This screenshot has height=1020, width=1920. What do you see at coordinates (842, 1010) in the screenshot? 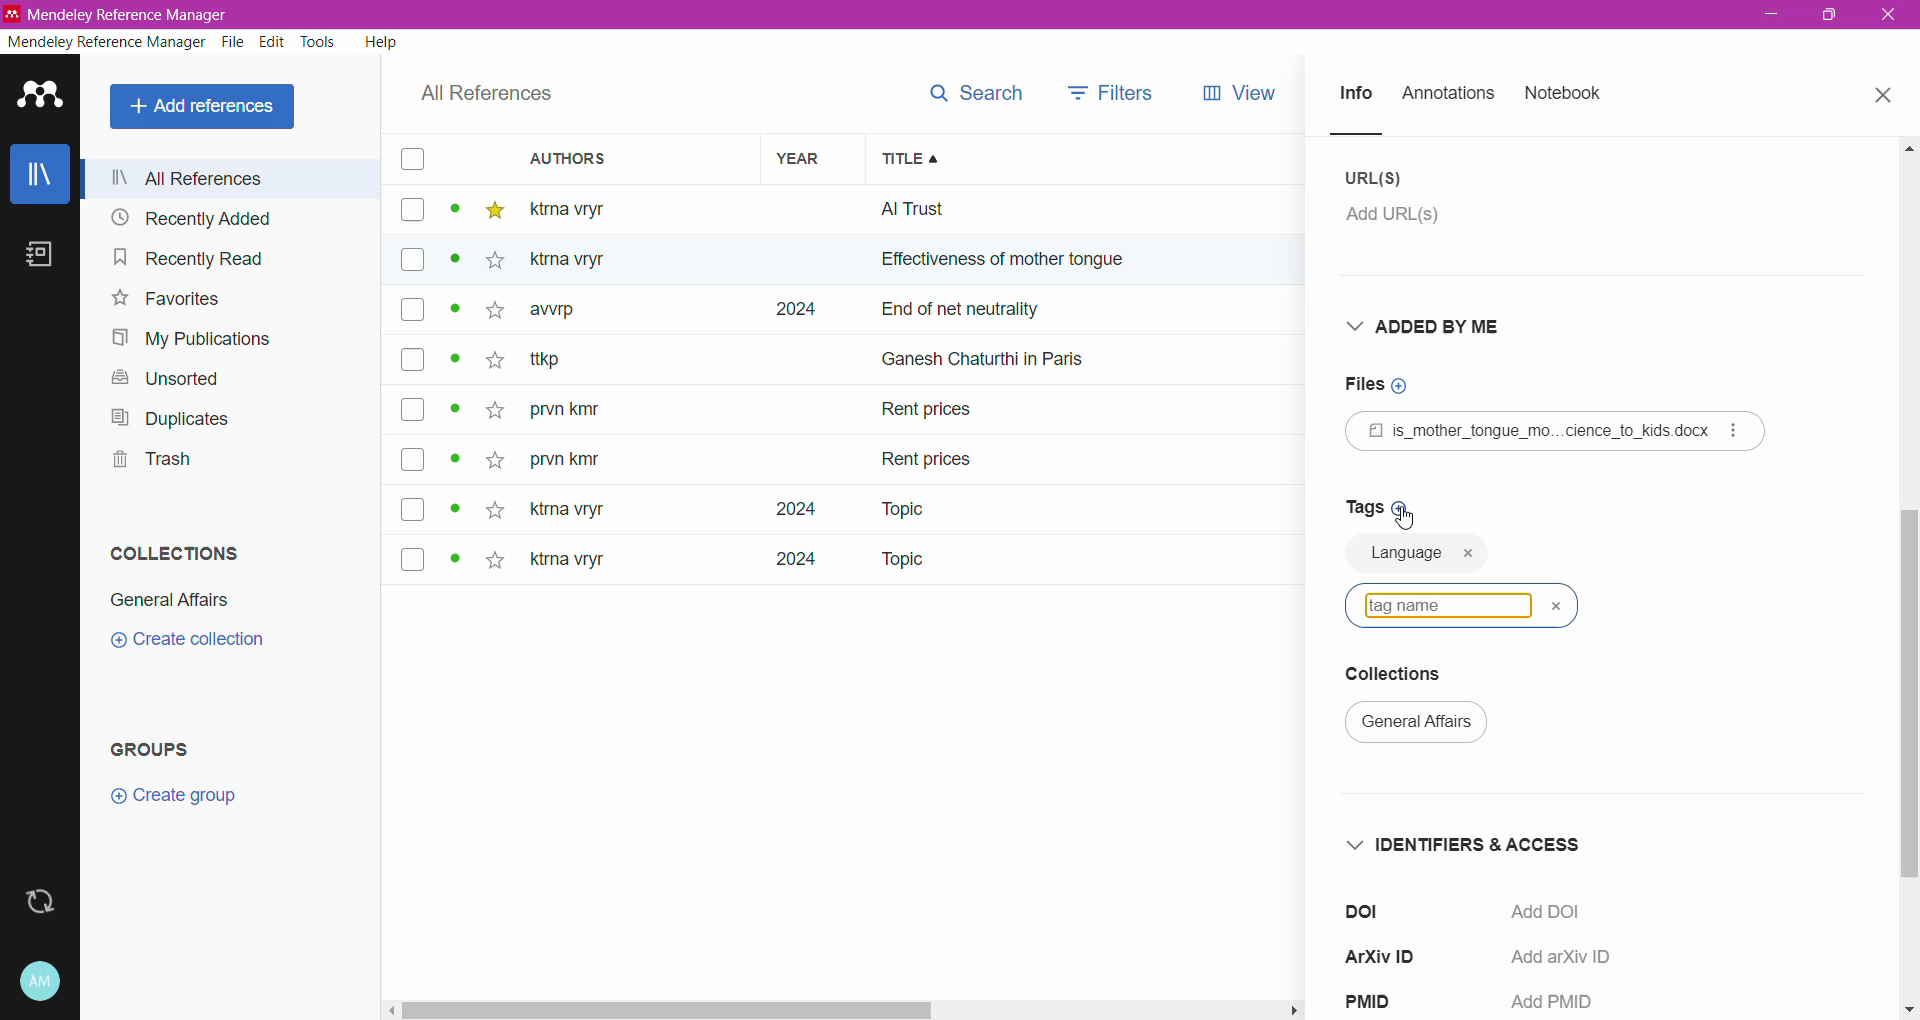
I see `task bar` at bounding box center [842, 1010].